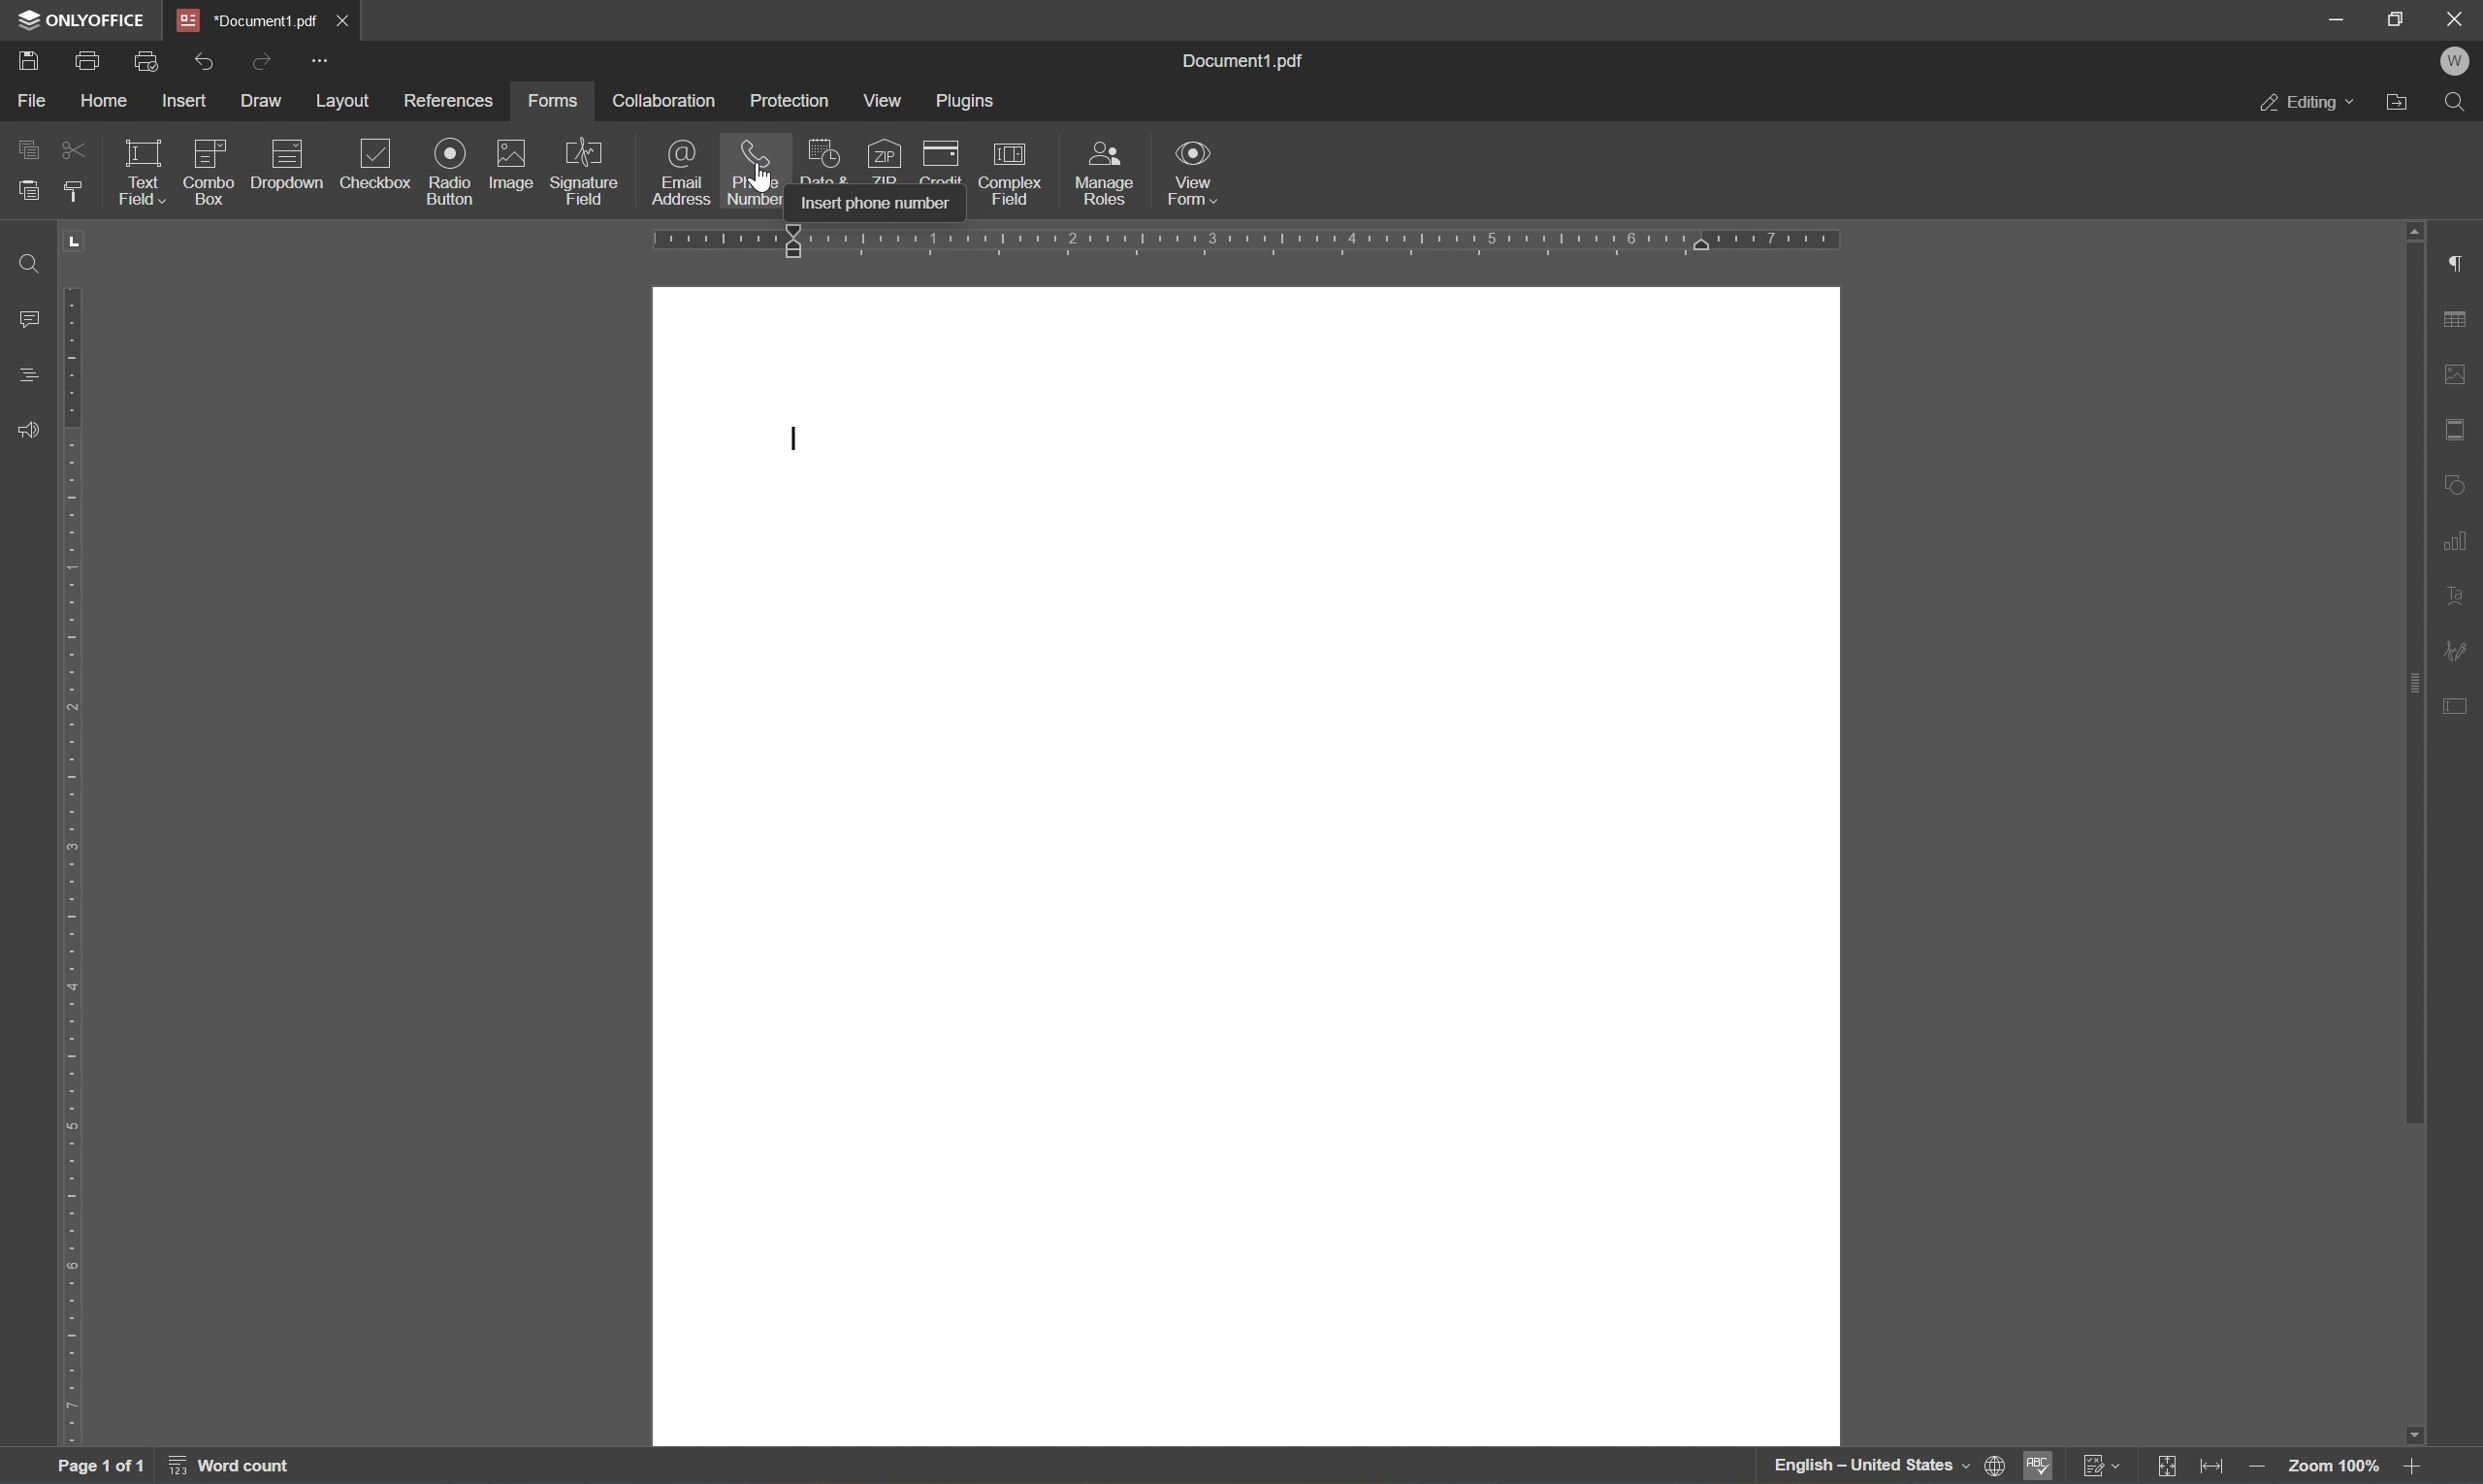 The image size is (2483, 1484). Describe the element at coordinates (447, 100) in the screenshot. I see `references` at that location.